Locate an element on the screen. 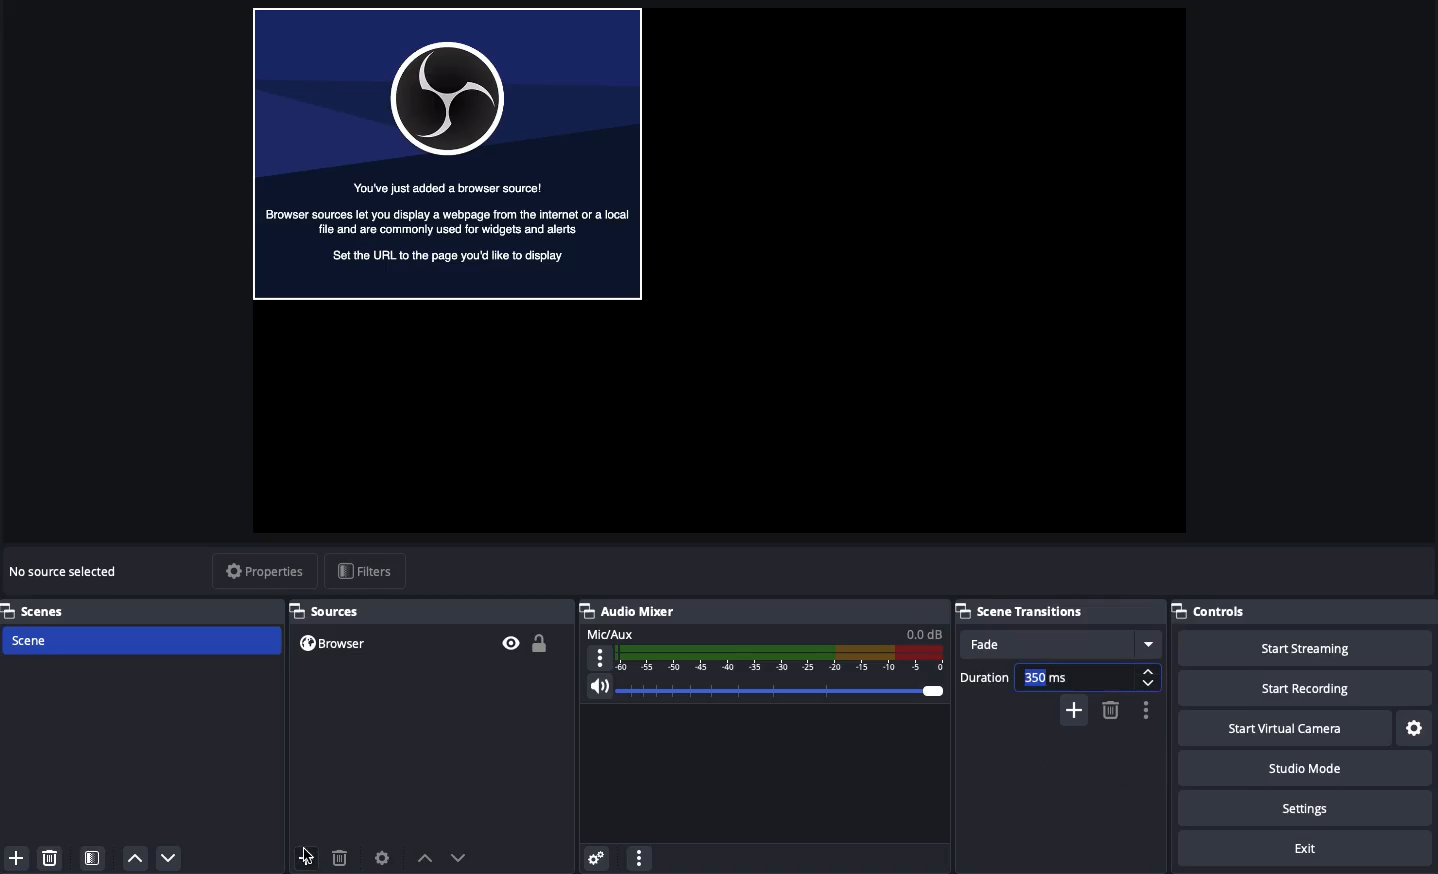 Image resolution: width=1438 pixels, height=874 pixels. Options is located at coordinates (639, 855).